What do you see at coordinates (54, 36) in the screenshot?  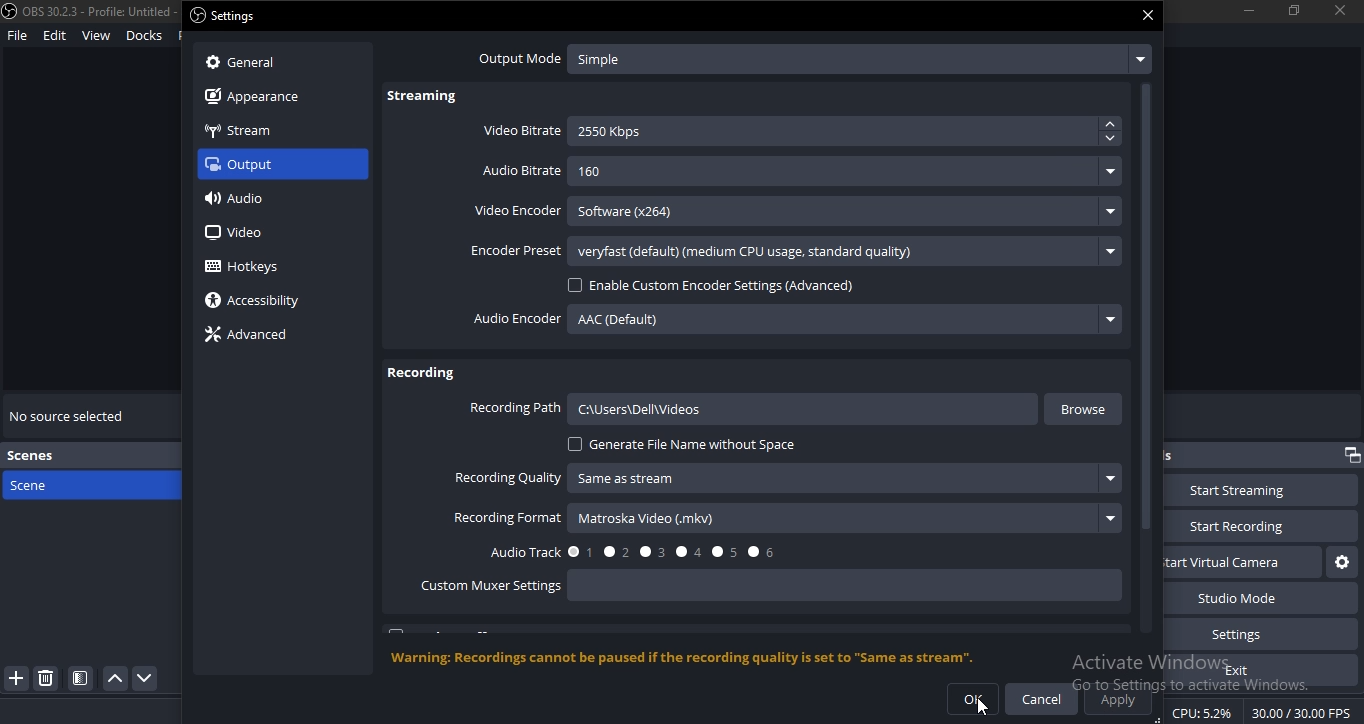 I see `edit` at bounding box center [54, 36].